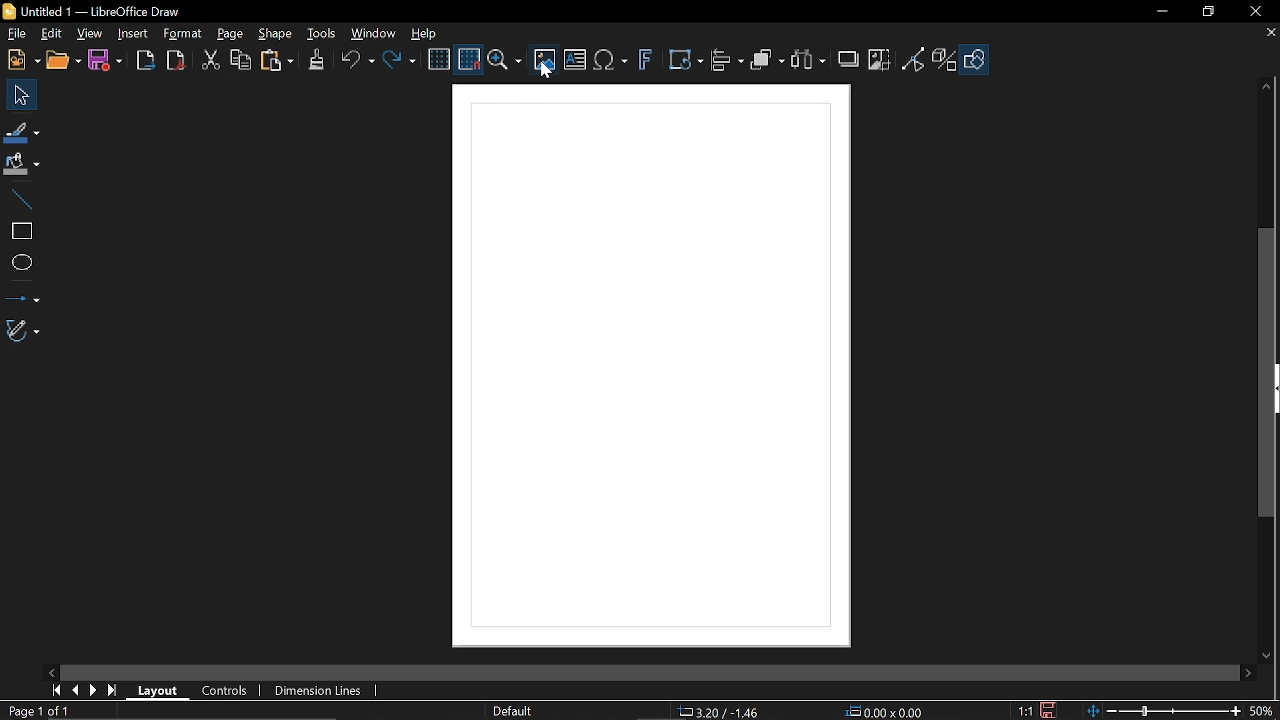 The height and width of the screenshot is (720, 1280). I want to click on Close, so click(1253, 13).